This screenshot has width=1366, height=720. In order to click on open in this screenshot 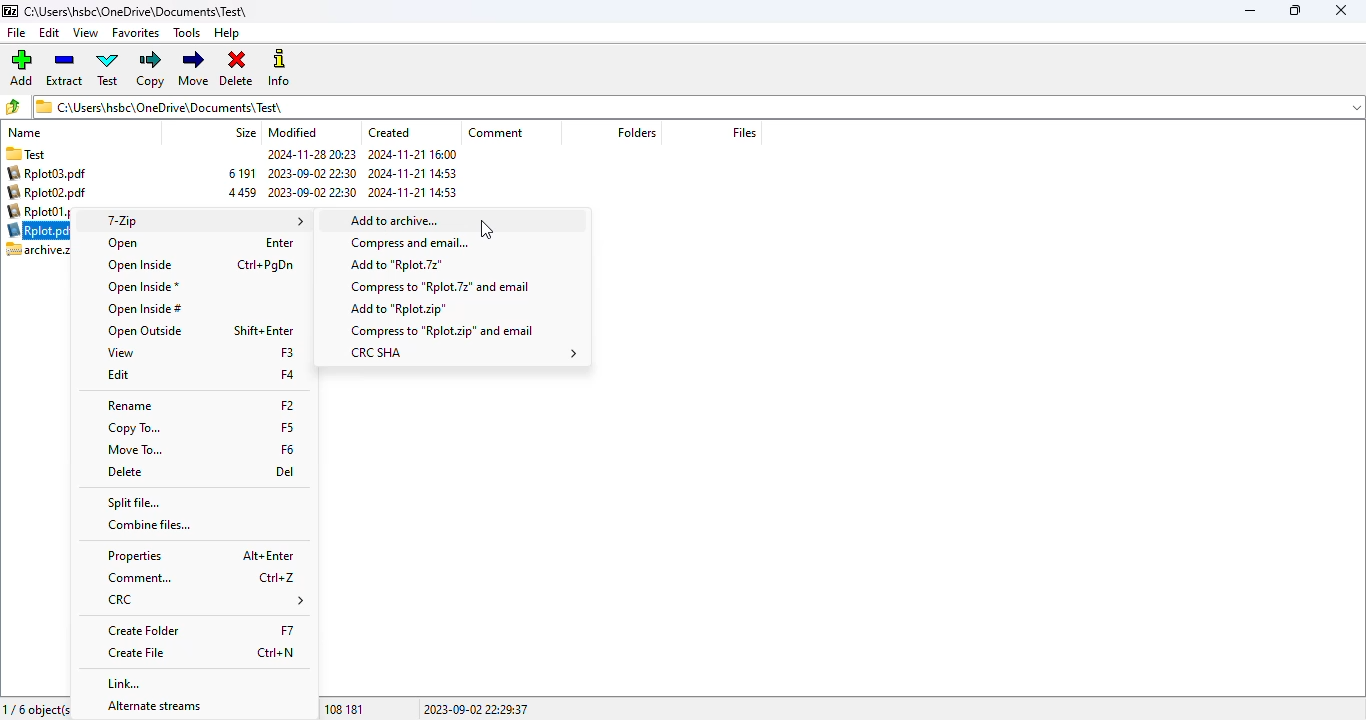, I will do `click(123, 243)`.